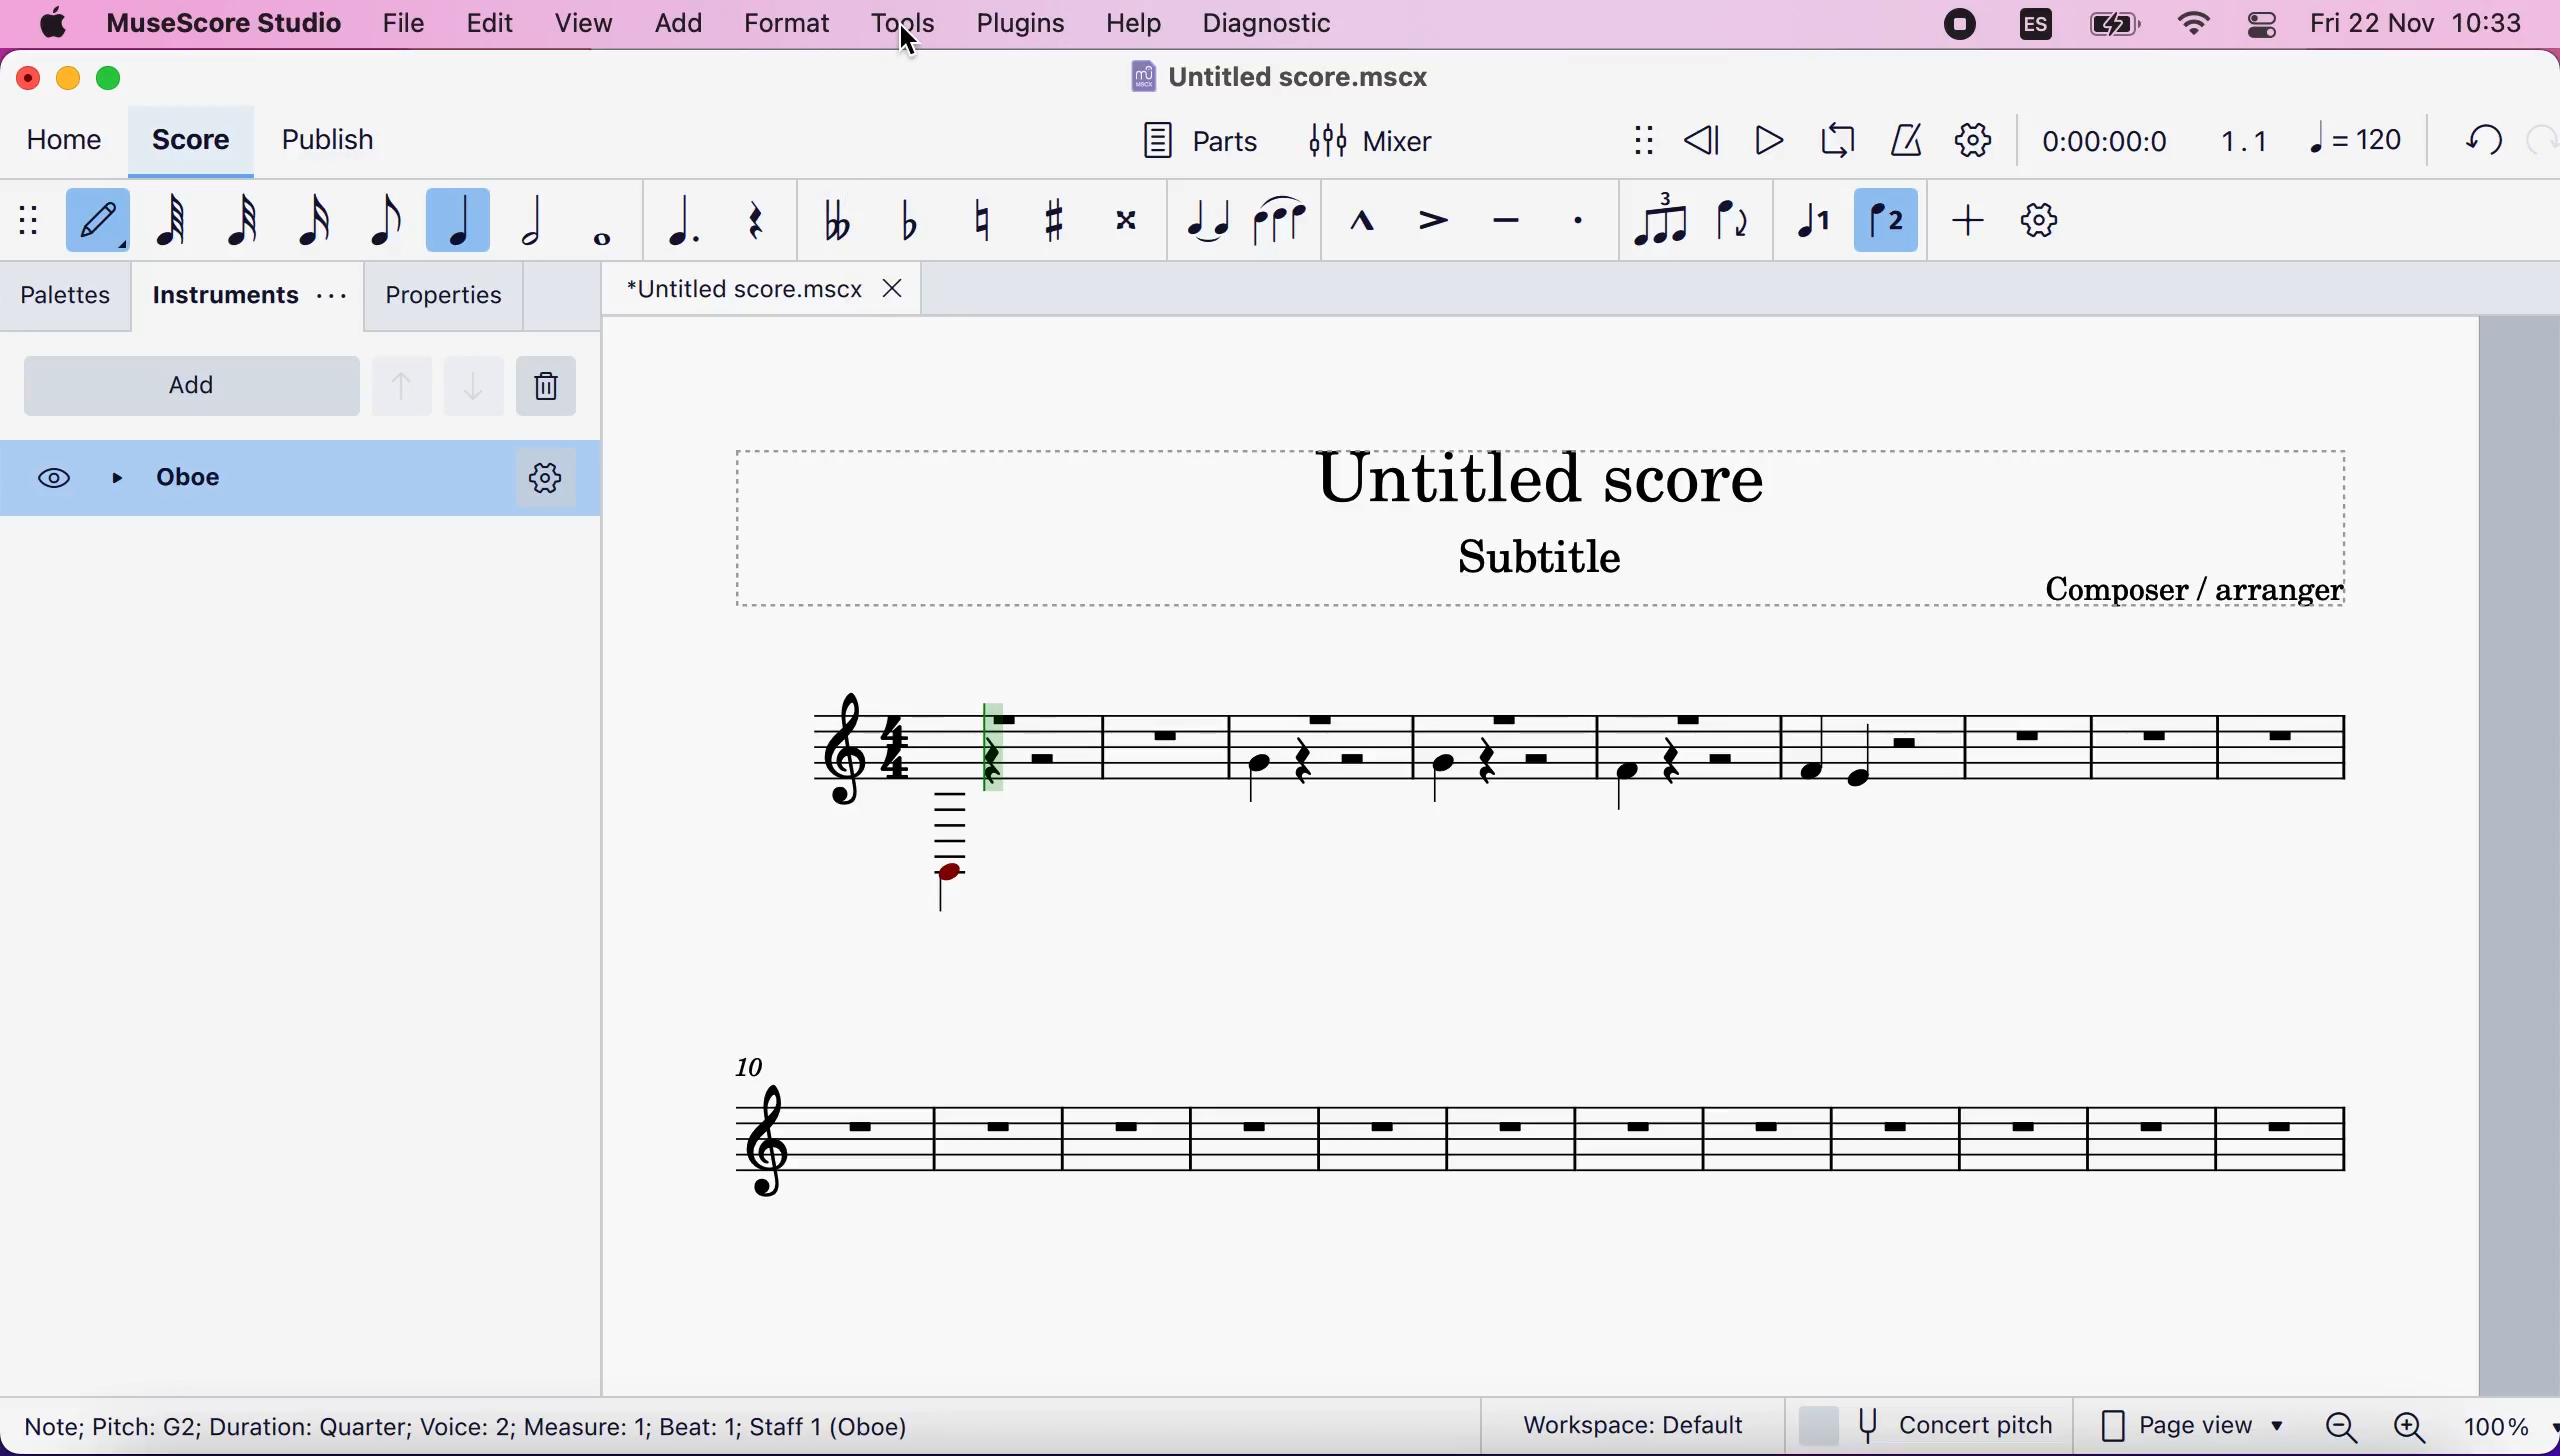 The width and height of the screenshot is (2560, 1456). What do you see at coordinates (792, 24) in the screenshot?
I see `format` at bounding box center [792, 24].